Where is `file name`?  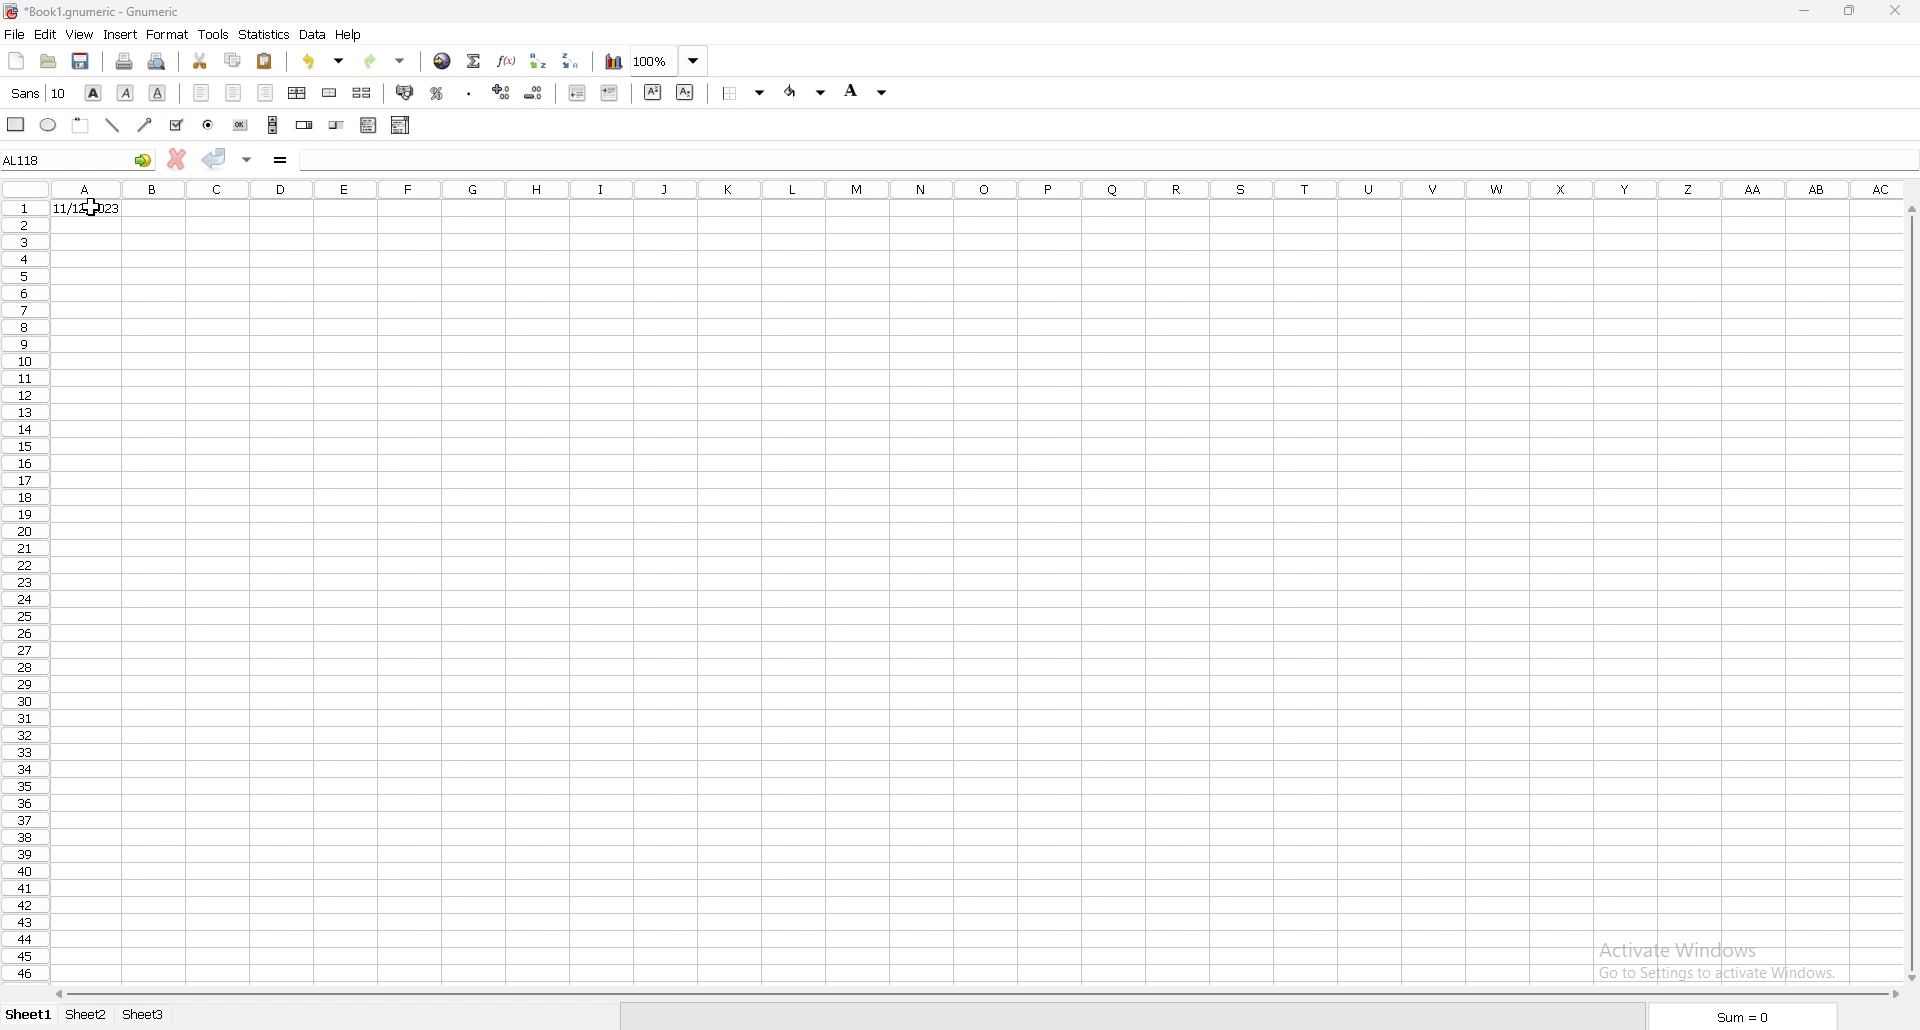
file name is located at coordinates (94, 13).